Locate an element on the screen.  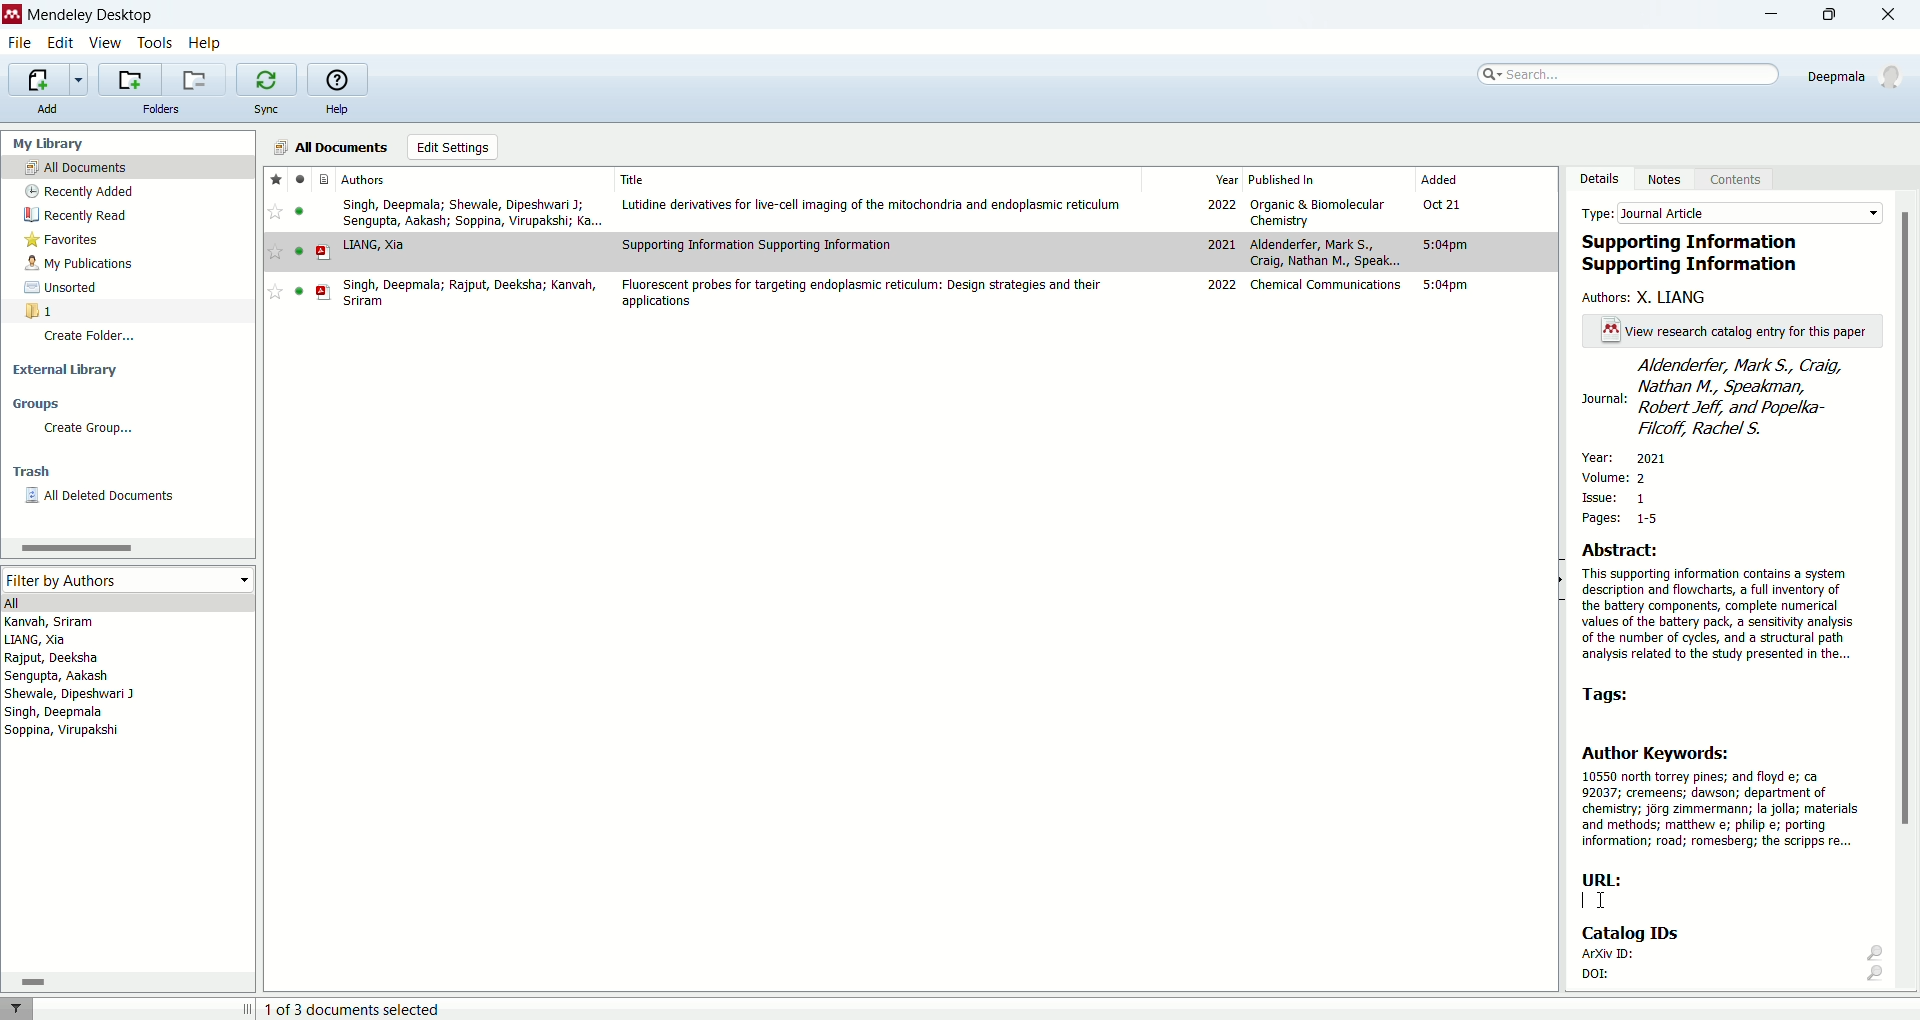
1 is located at coordinates (40, 310).